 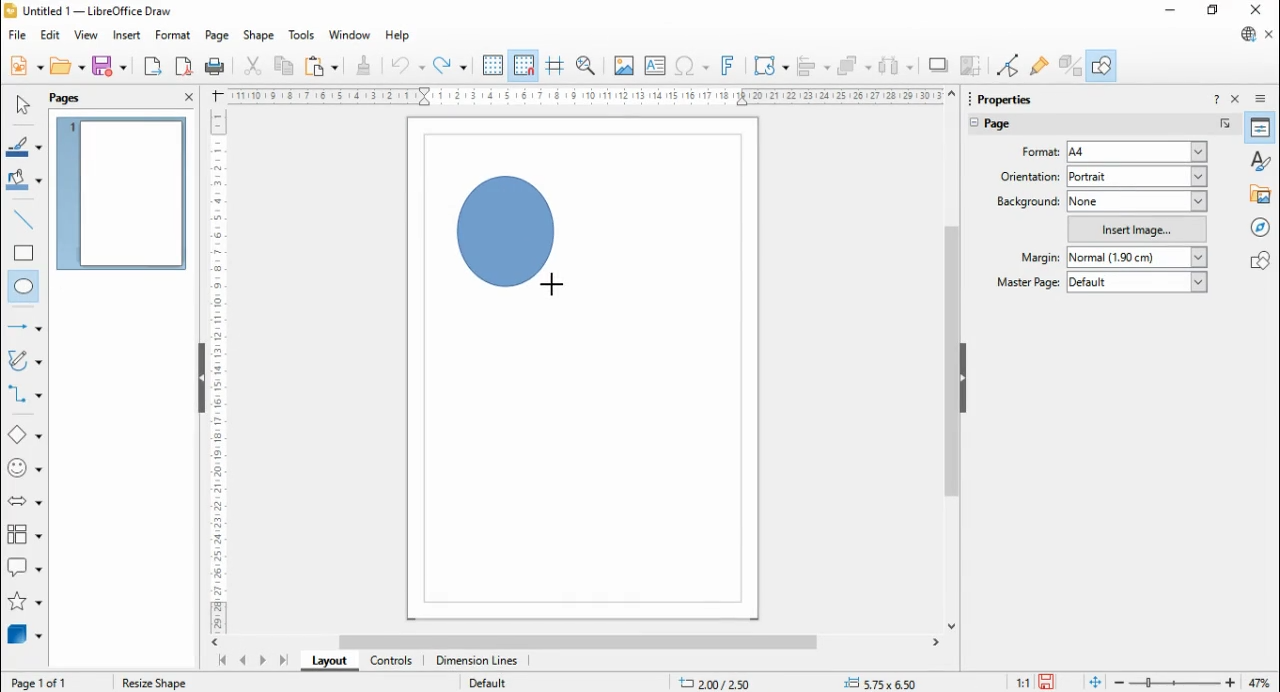 I want to click on libre office update, so click(x=1247, y=34).